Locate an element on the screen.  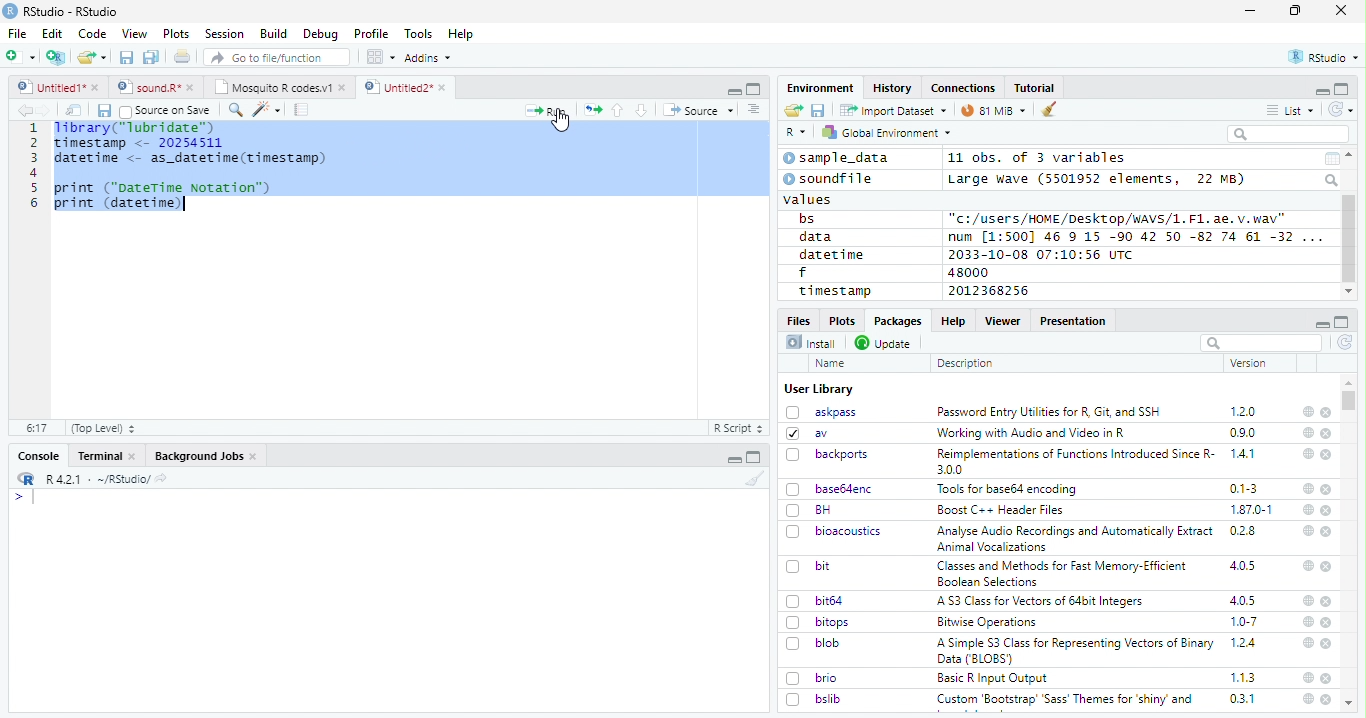
minimize is located at coordinates (733, 89).